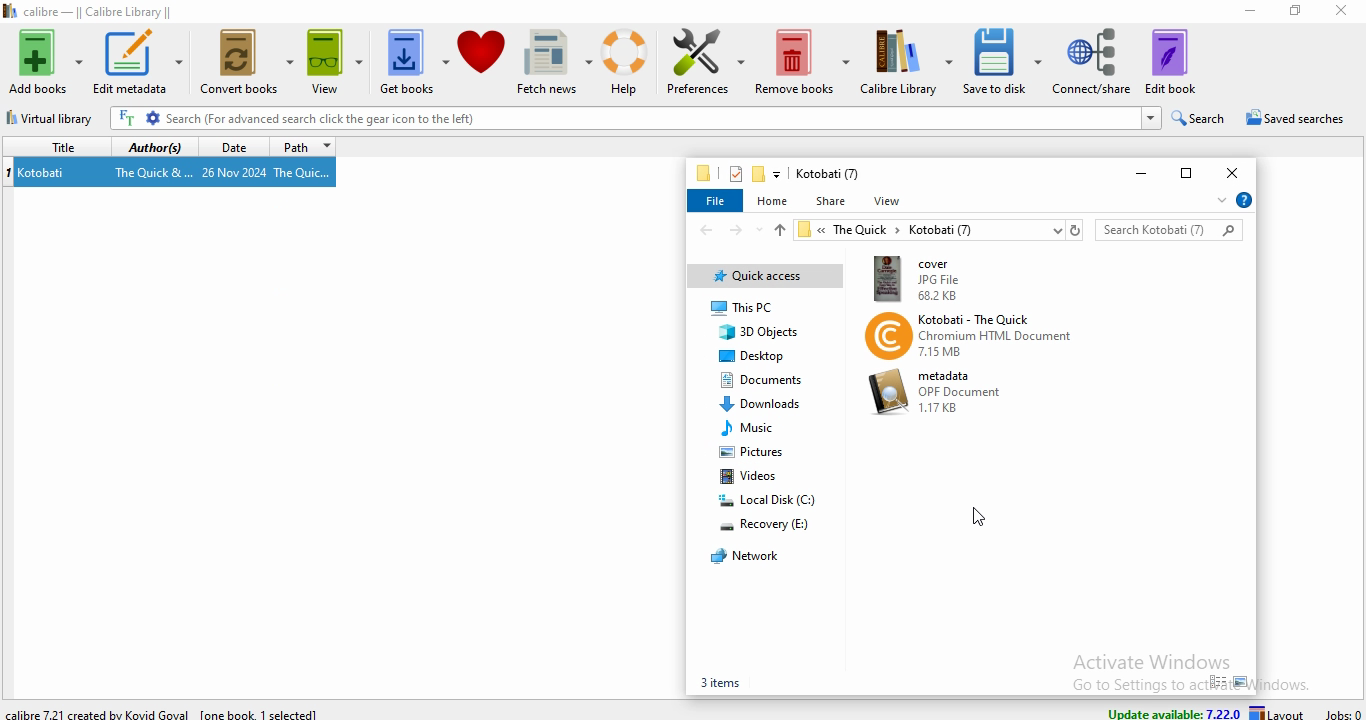 This screenshot has width=1366, height=720. What do you see at coordinates (752, 356) in the screenshot?
I see `deskstop` at bounding box center [752, 356].